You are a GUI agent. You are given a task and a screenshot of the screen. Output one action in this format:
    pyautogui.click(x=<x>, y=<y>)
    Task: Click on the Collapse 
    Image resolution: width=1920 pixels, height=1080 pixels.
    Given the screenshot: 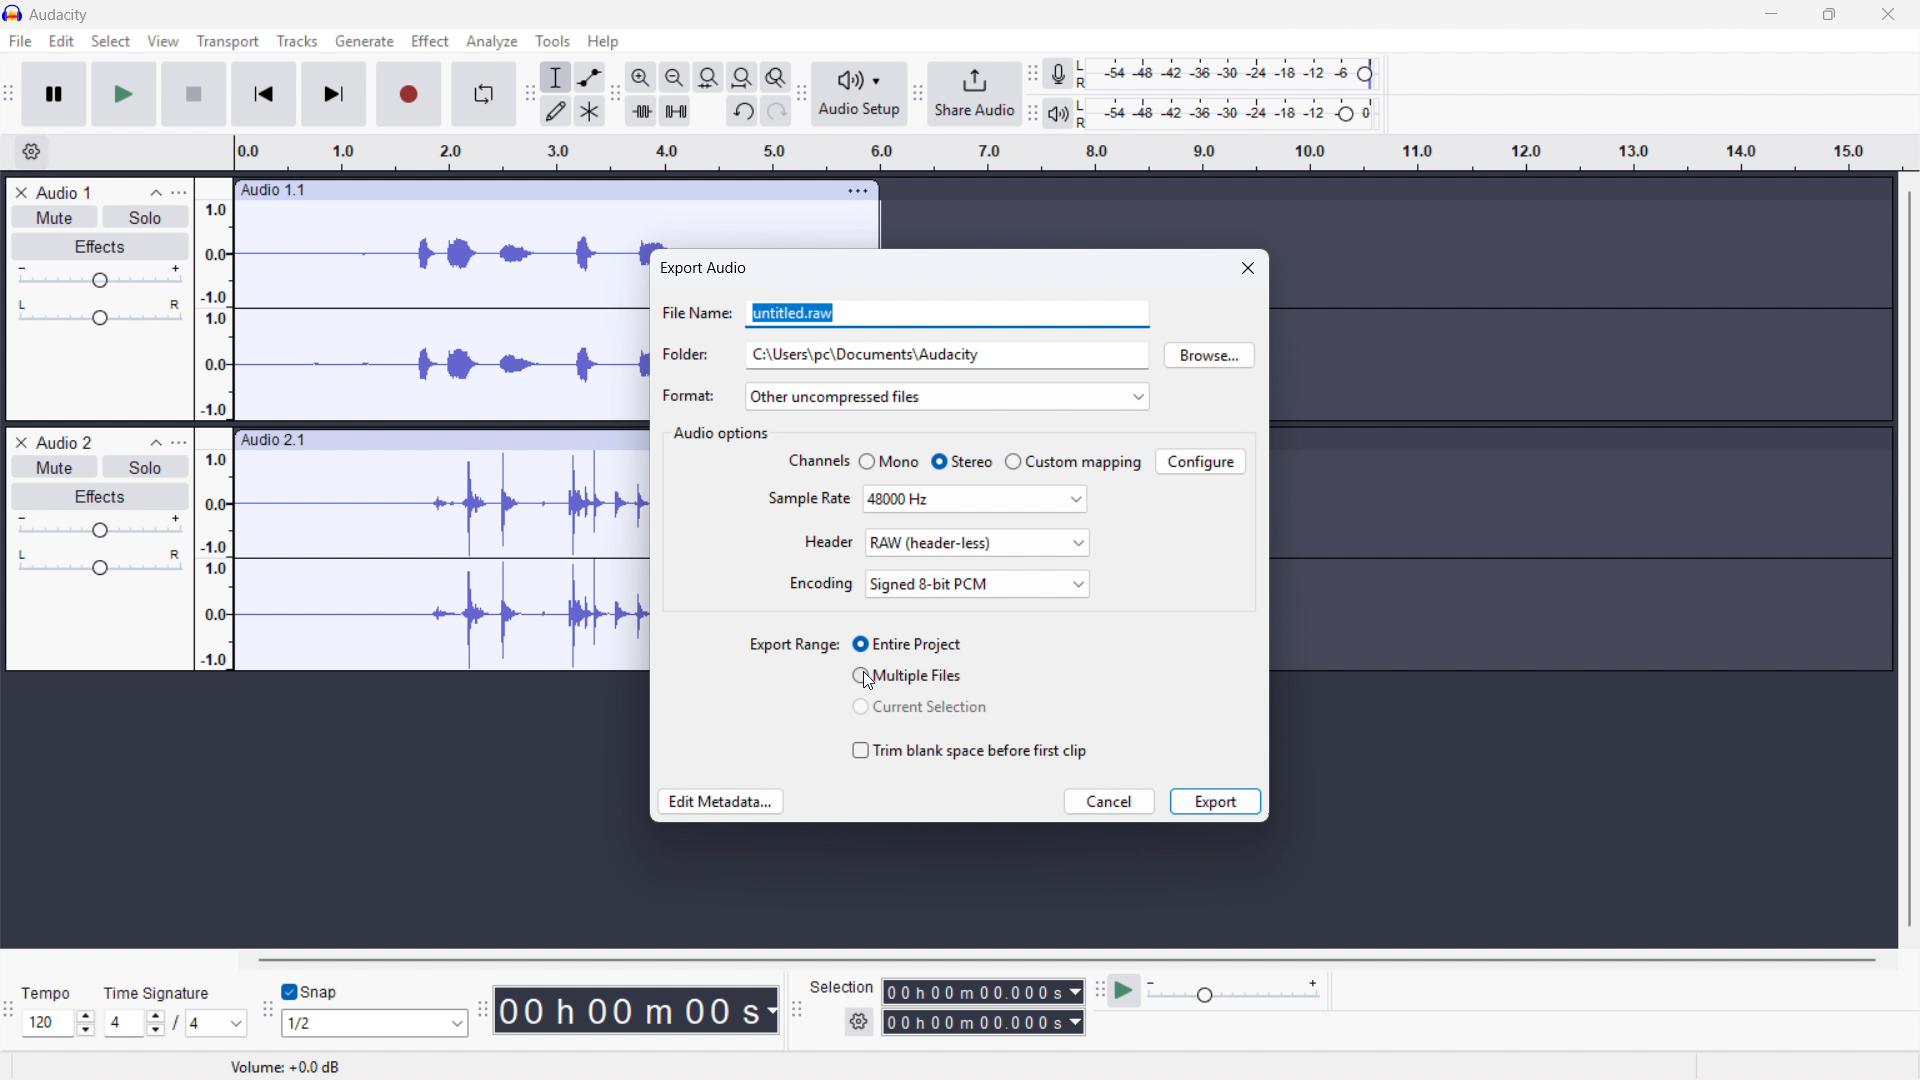 What is the action you would take?
    pyautogui.click(x=156, y=192)
    